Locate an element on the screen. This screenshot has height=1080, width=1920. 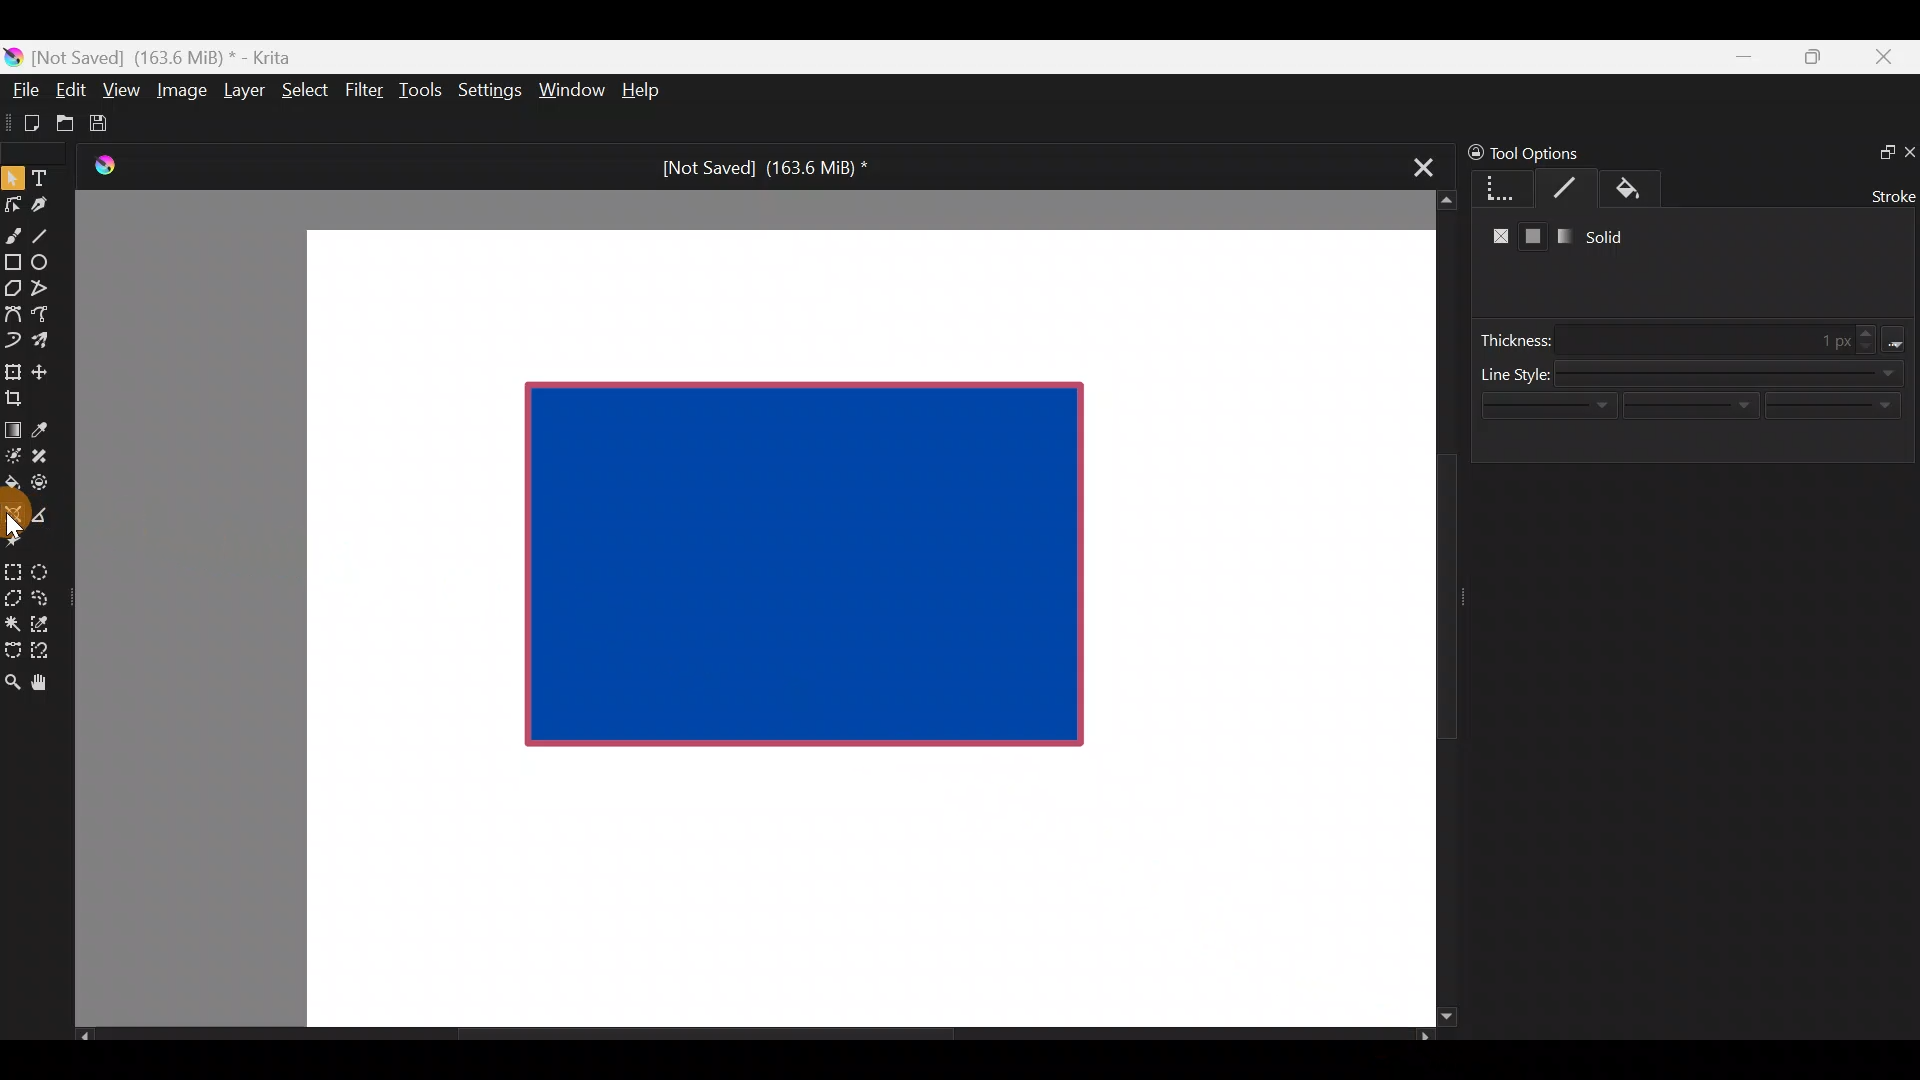
Sample a colour from the image/current layer is located at coordinates (47, 427).